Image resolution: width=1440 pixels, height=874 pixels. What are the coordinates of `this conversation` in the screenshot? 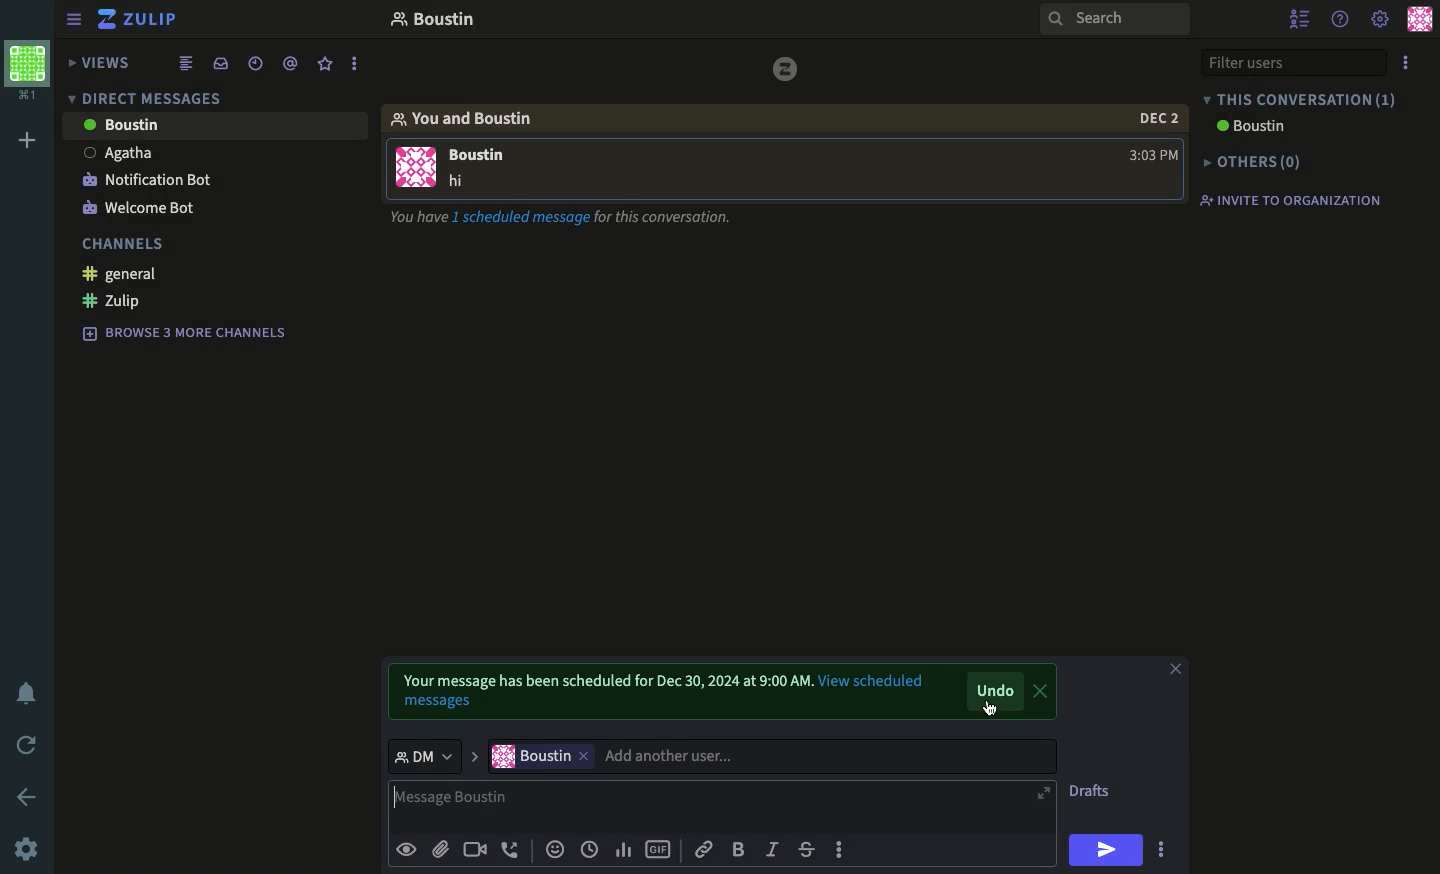 It's located at (1303, 99).